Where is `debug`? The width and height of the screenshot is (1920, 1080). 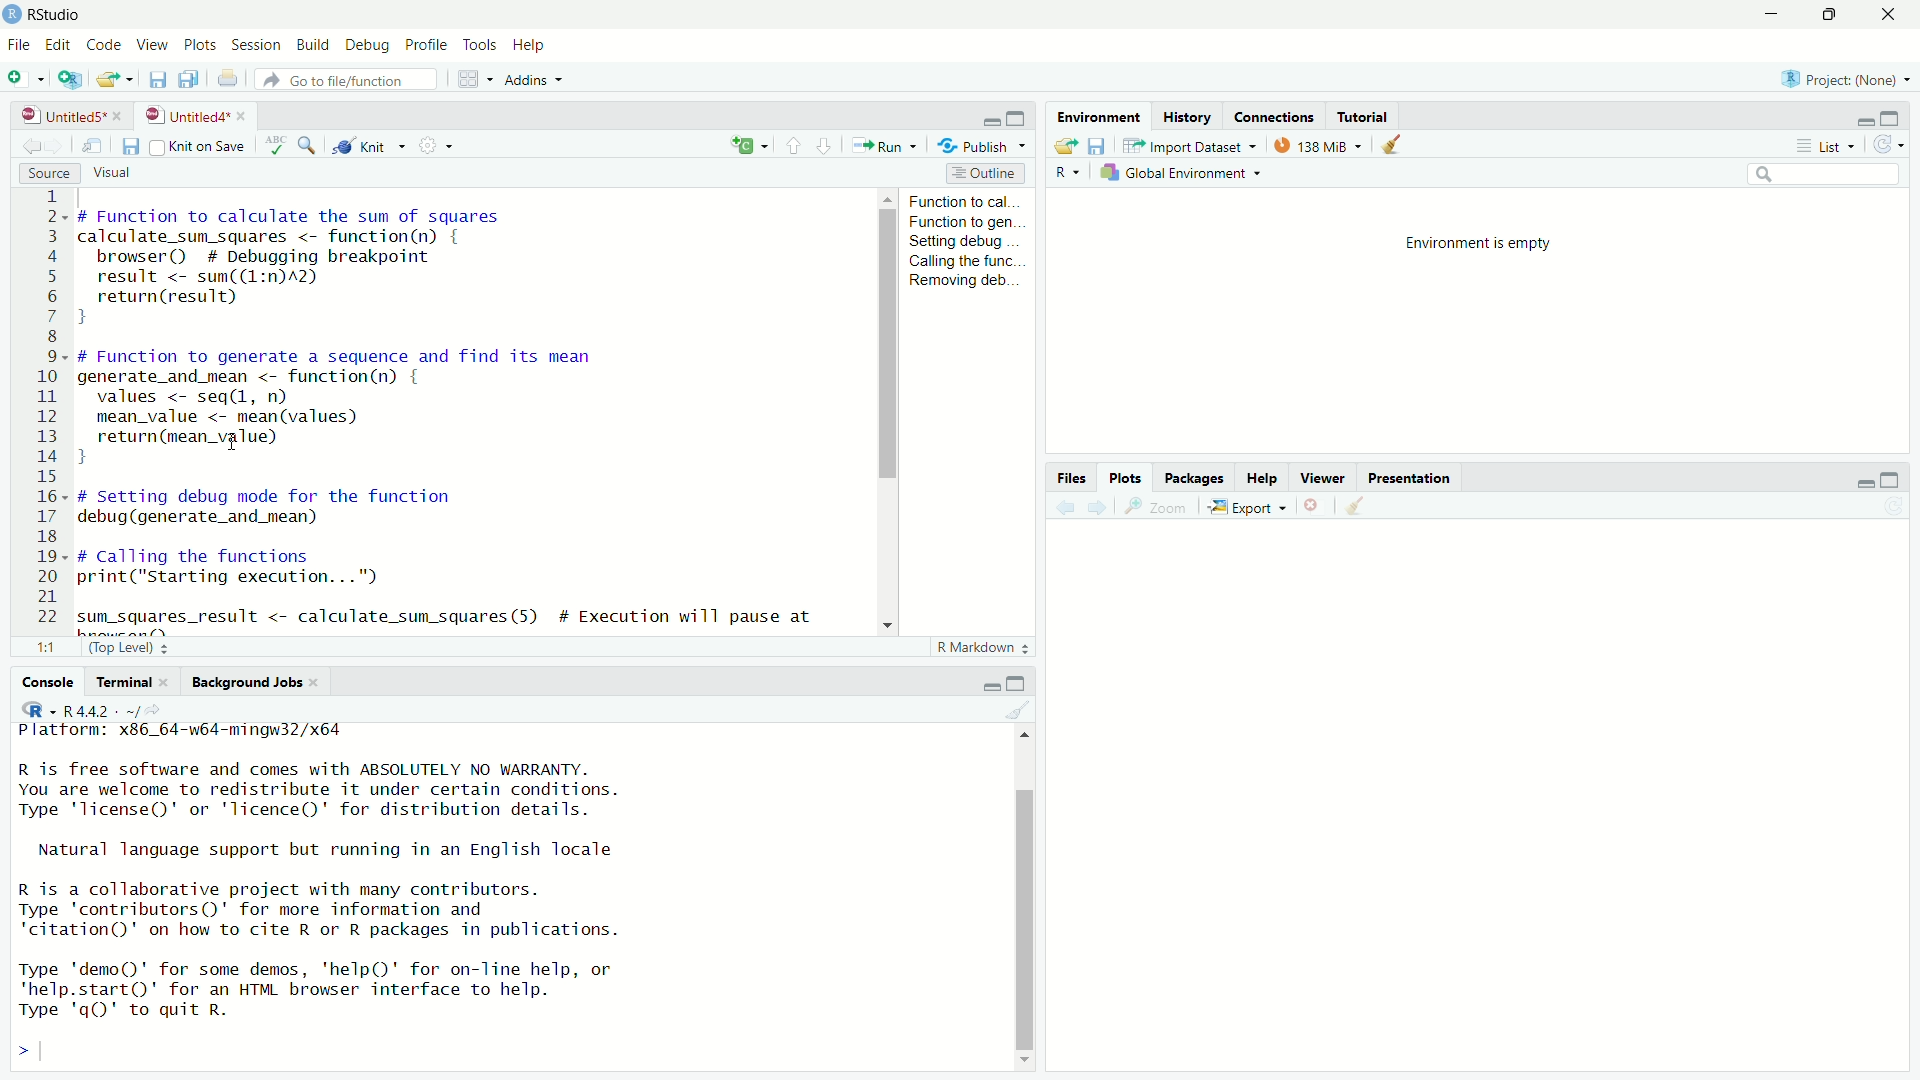
debug is located at coordinates (366, 45).